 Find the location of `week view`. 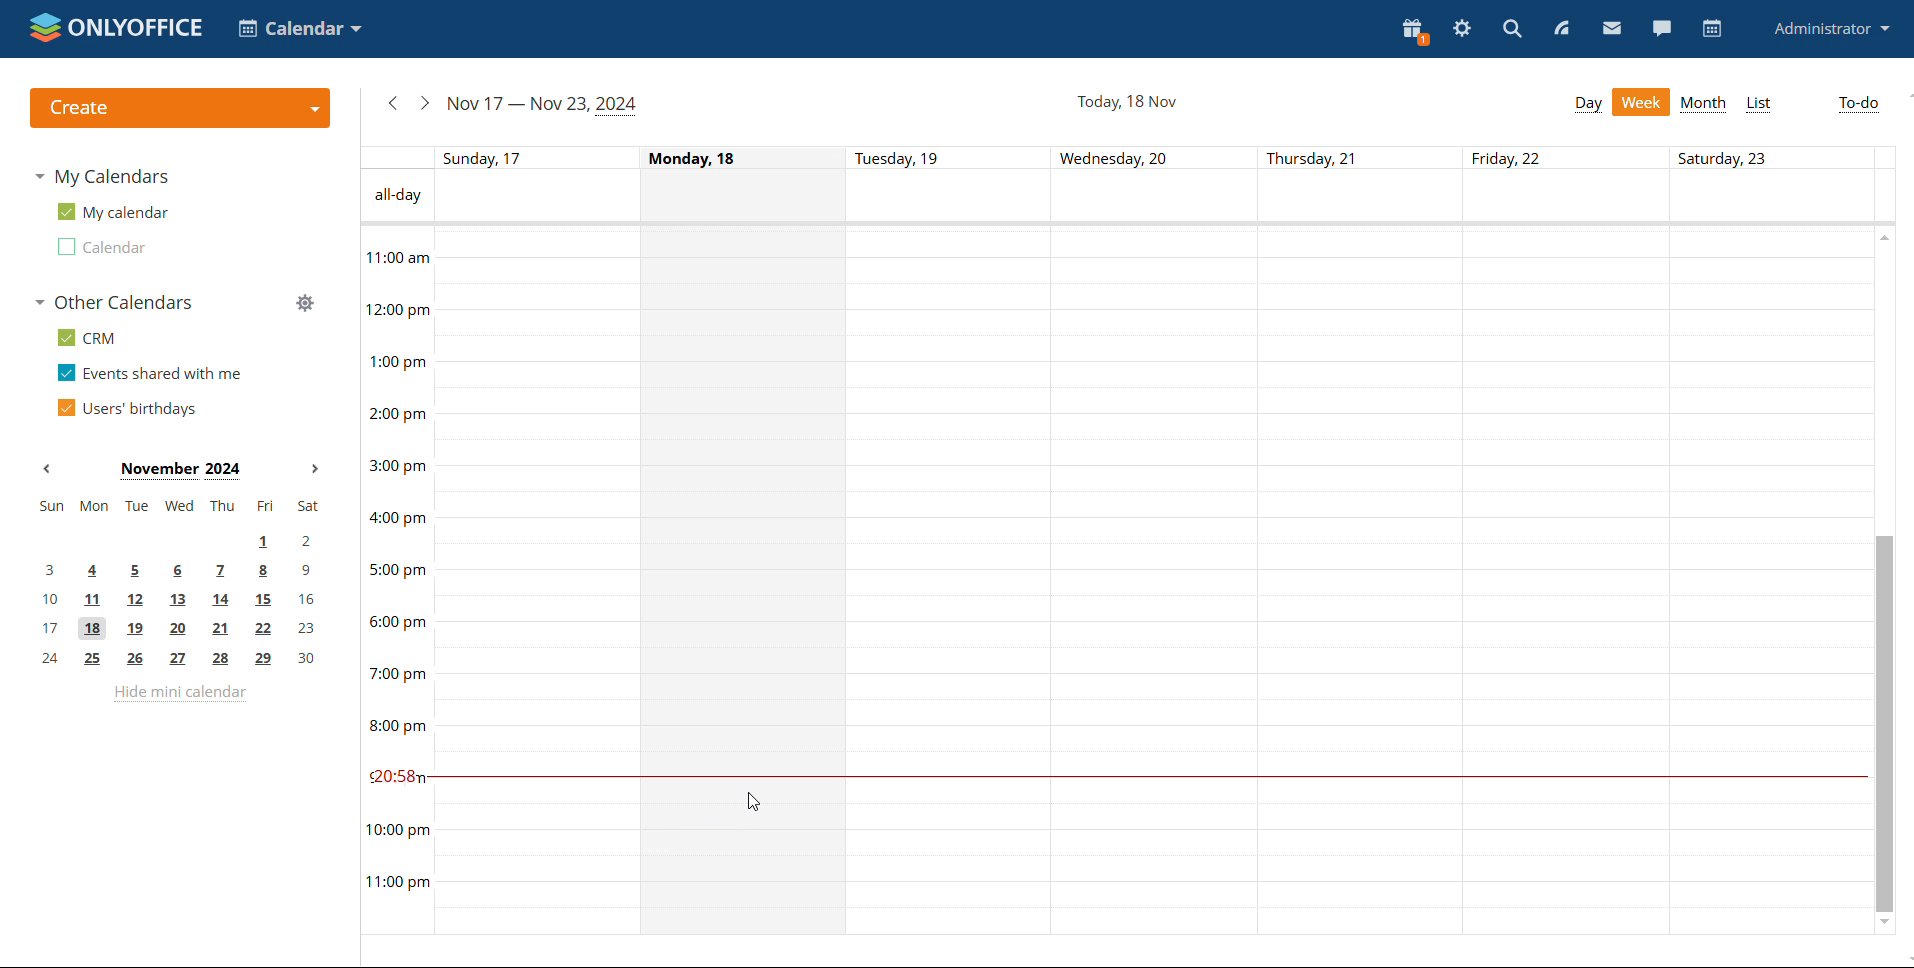

week view is located at coordinates (1643, 102).